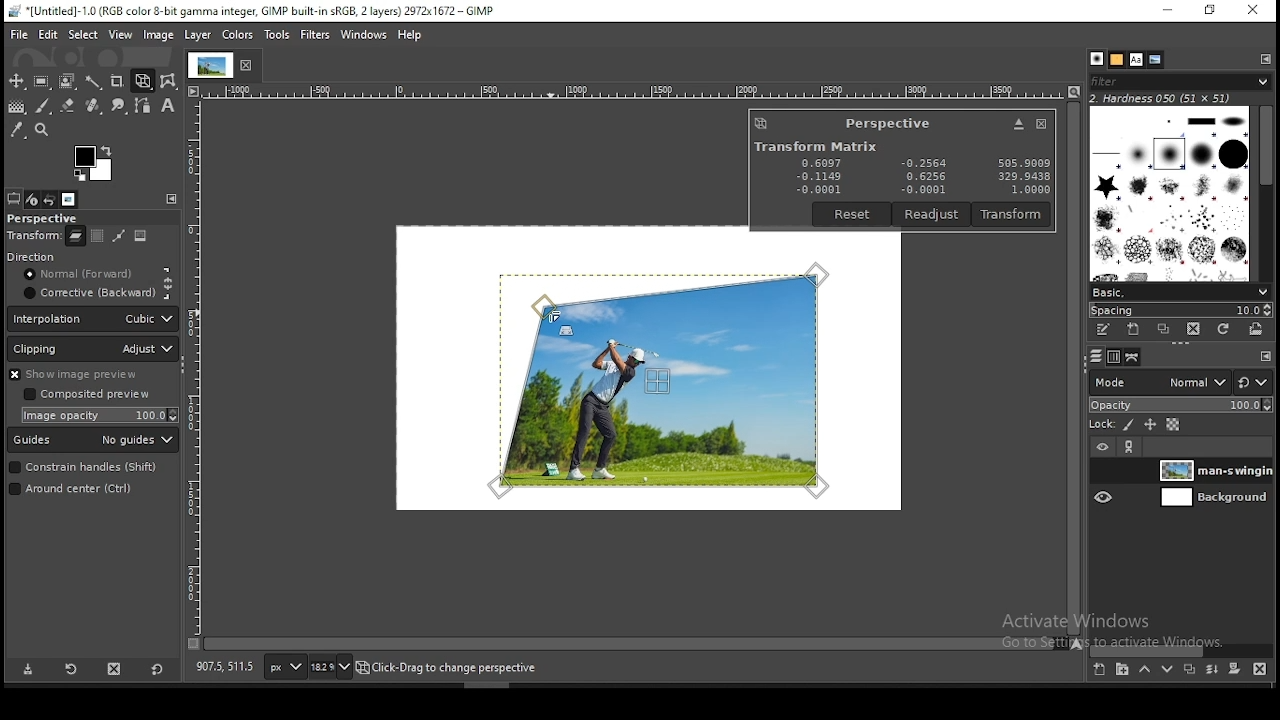  Describe the element at coordinates (1165, 670) in the screenshot. I see `move layer on step down` at that location.